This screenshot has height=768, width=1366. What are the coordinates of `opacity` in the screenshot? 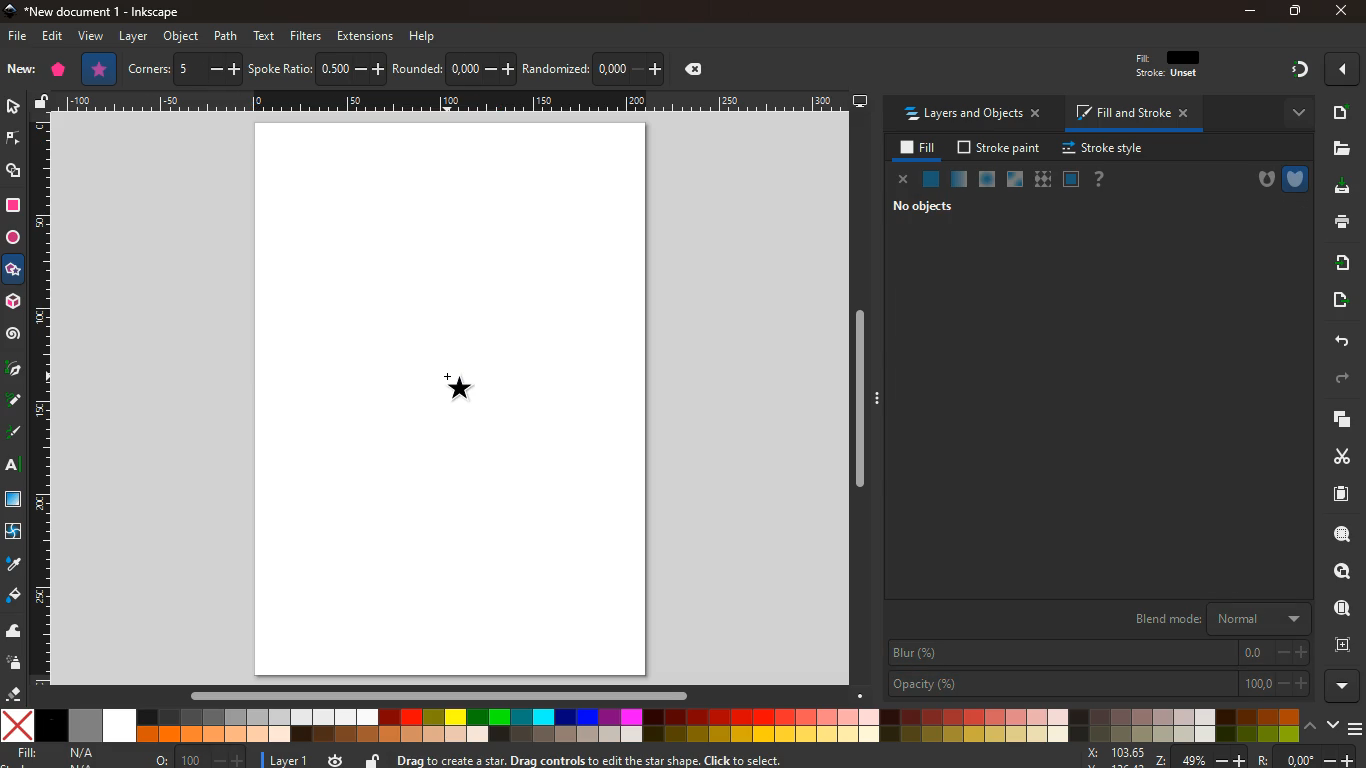 It's located at (960, 182).